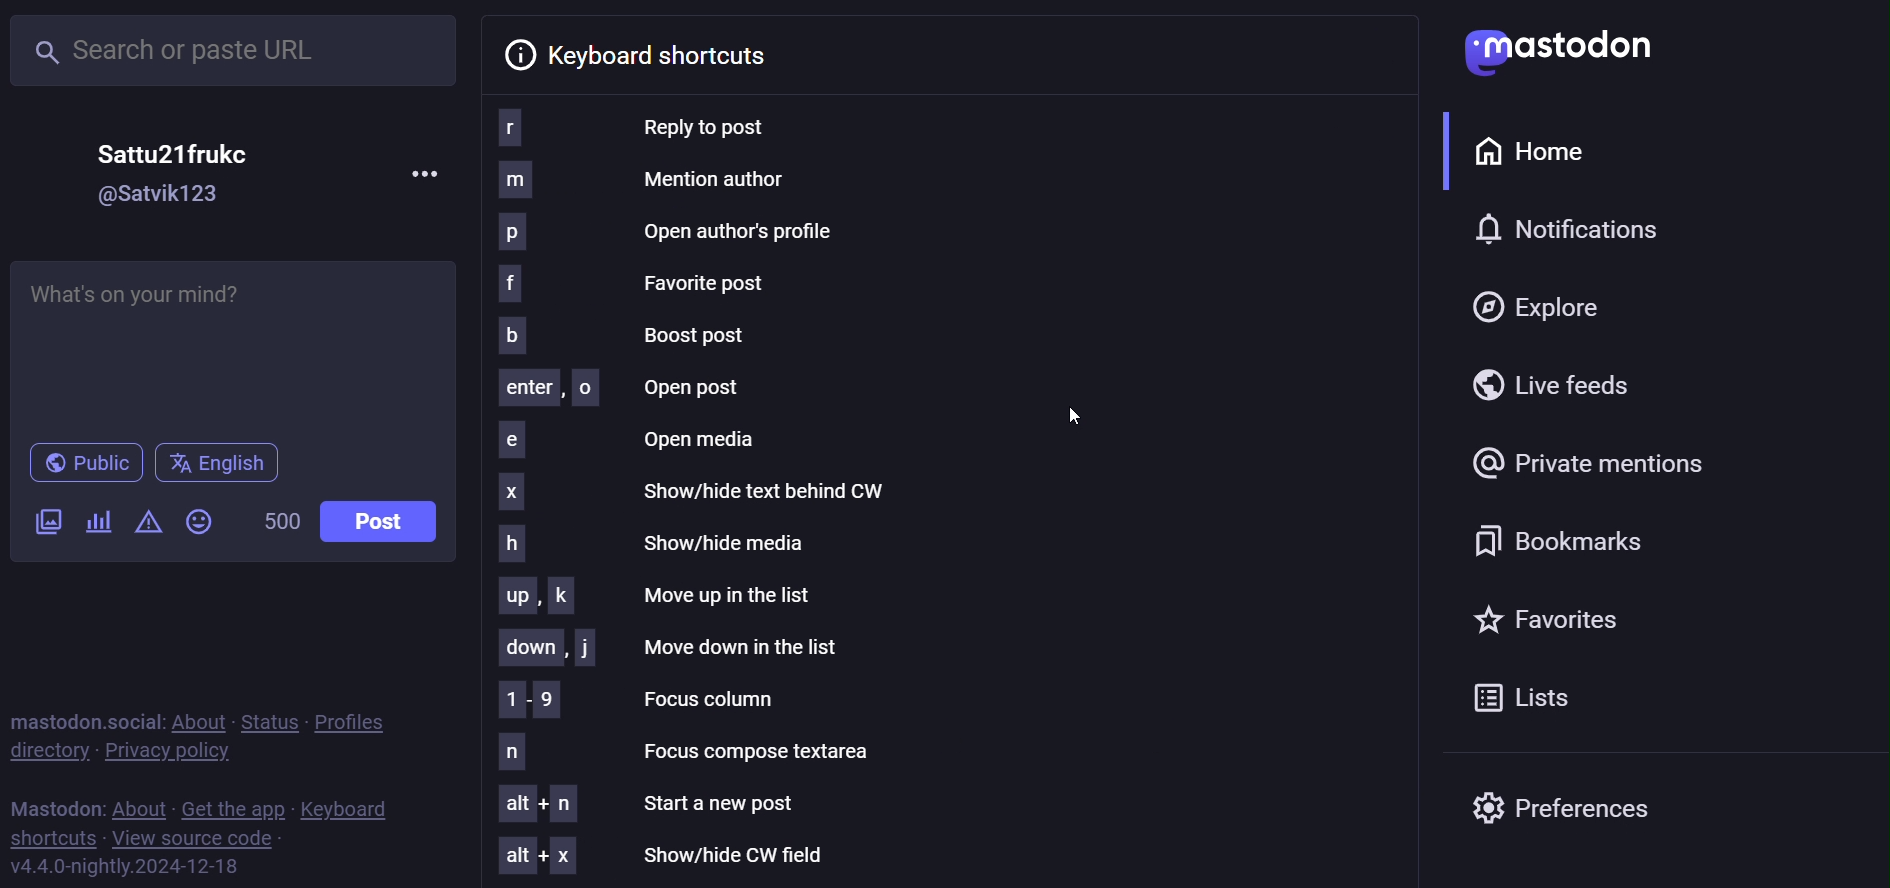 The width and height of the screenshot is (1890, 888). What do you see at coordinates (235, 346) in the screenshot?
I see `whats on your mind` at bounding box center [235, 346].